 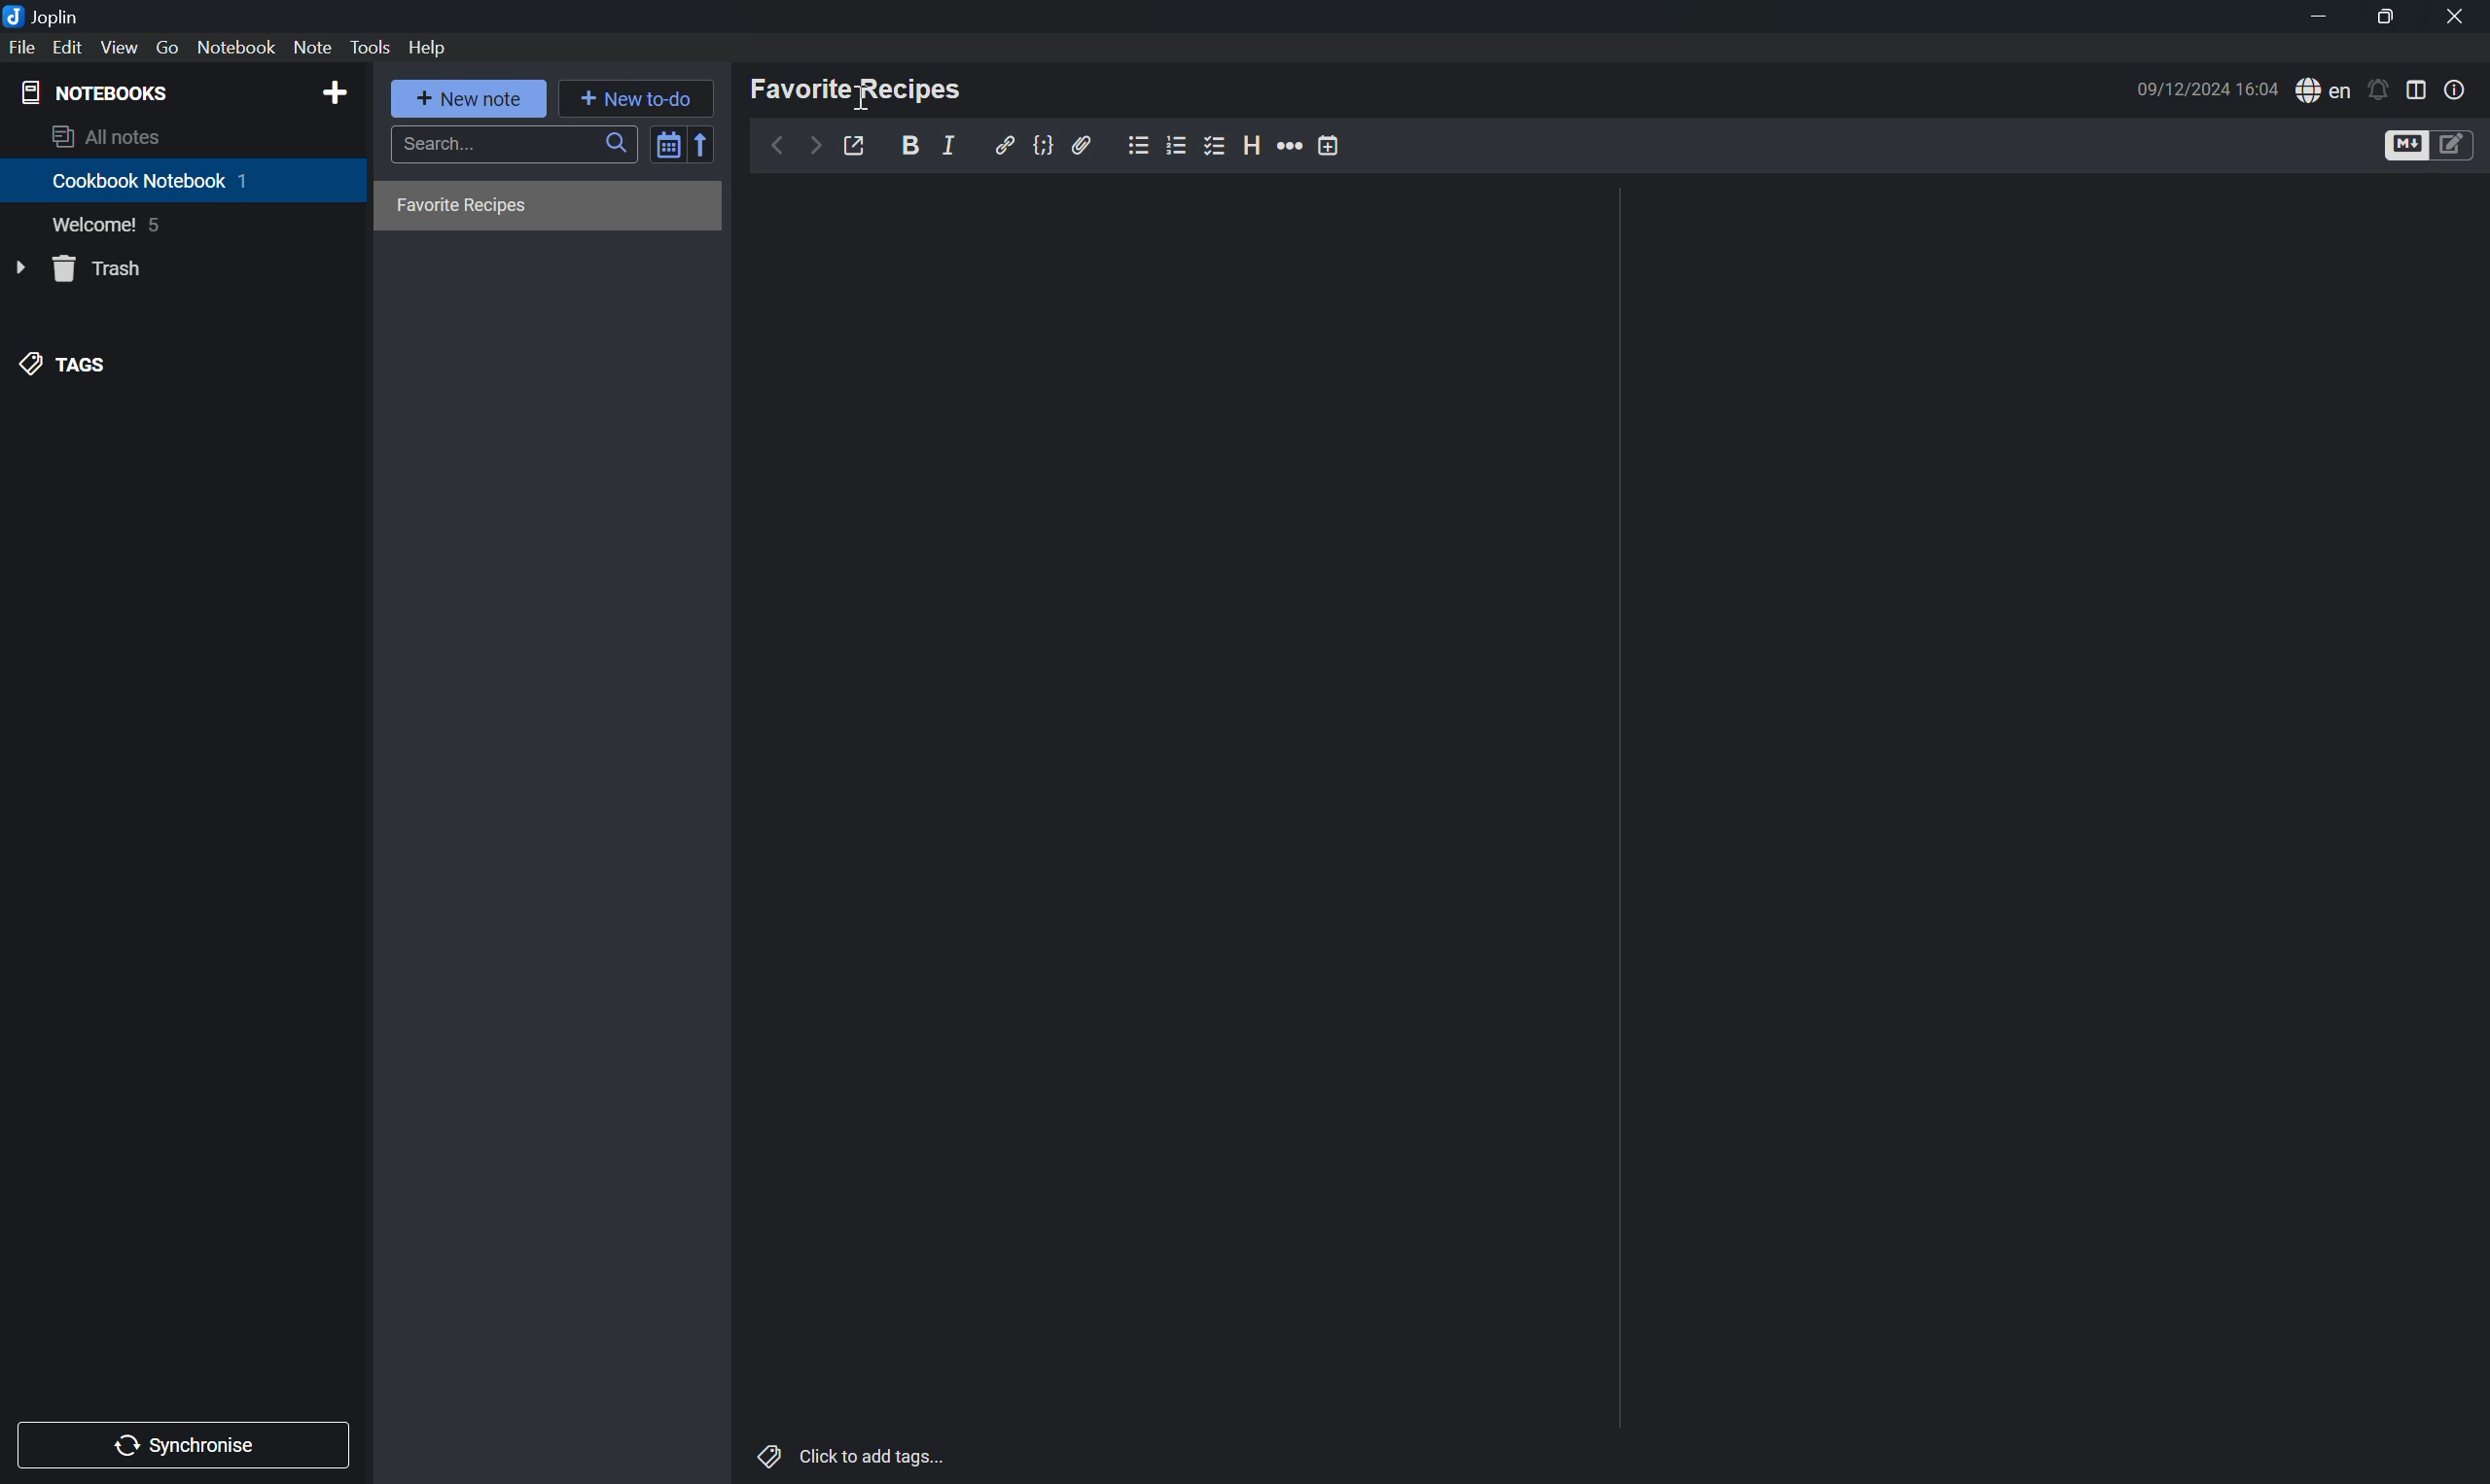 What do you see at coordinates (862, 86) in the screenshot?
I see `Favorite Recipes` at bounding box center [862, 86].